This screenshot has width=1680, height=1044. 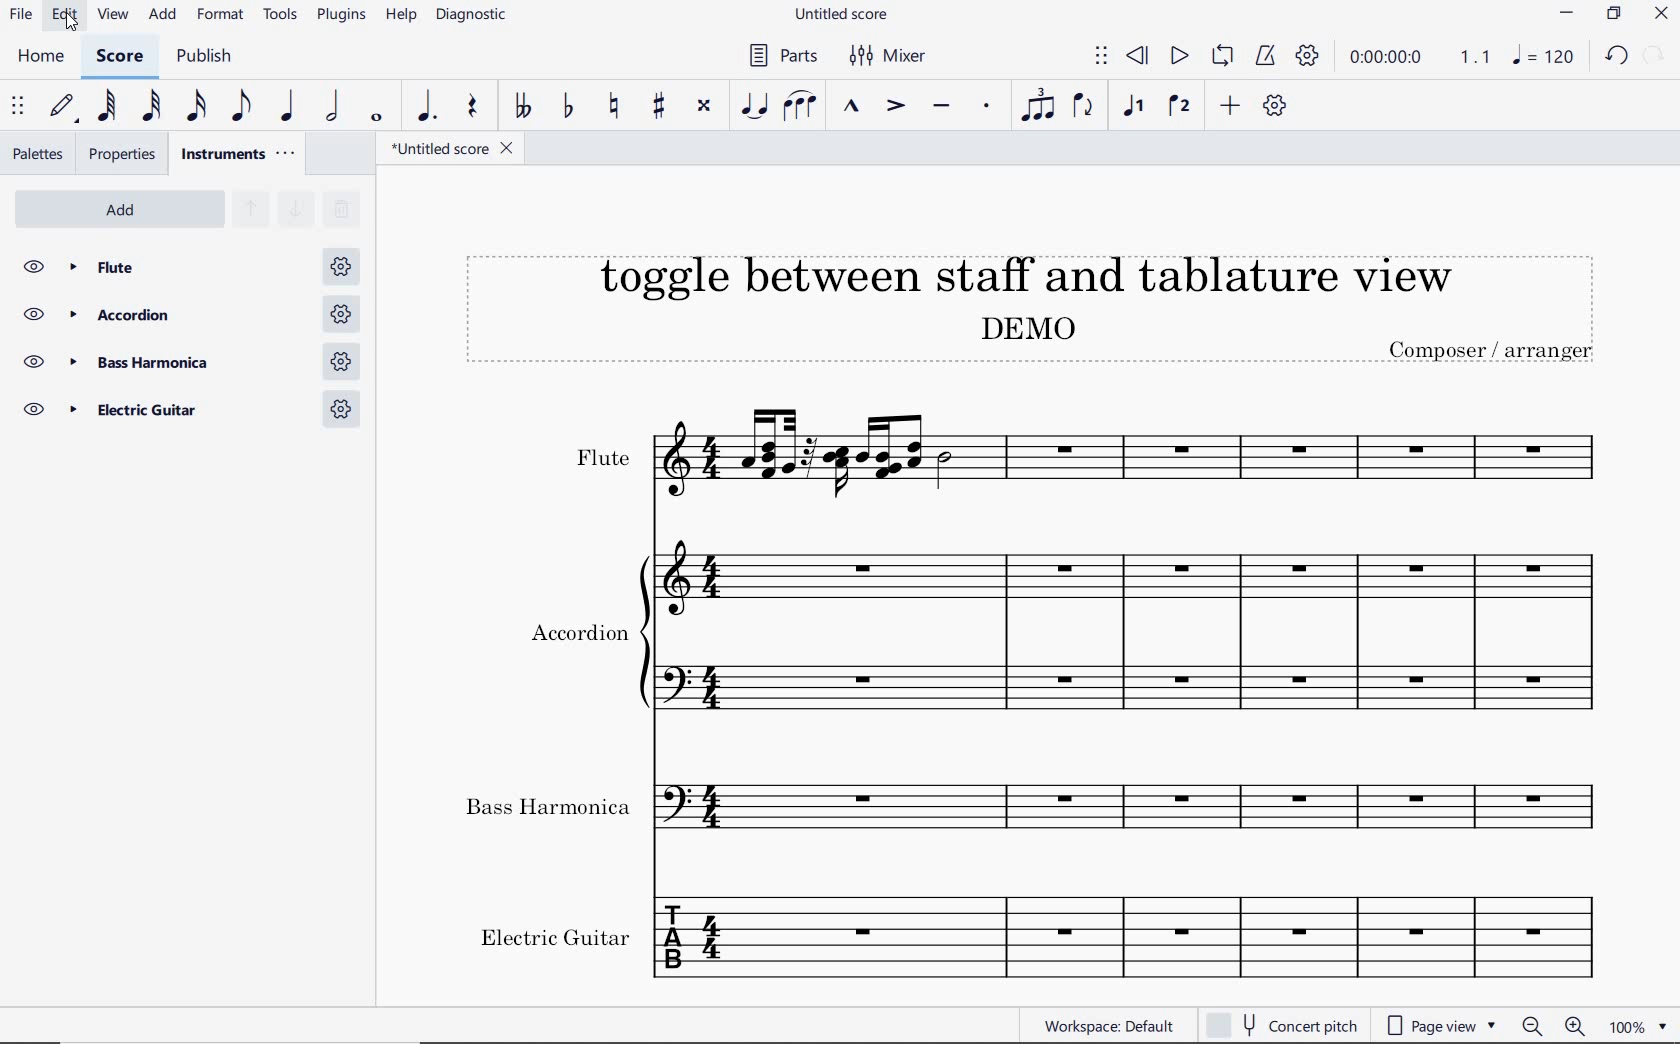 I want to click on slur, so click(x=801, y=106).